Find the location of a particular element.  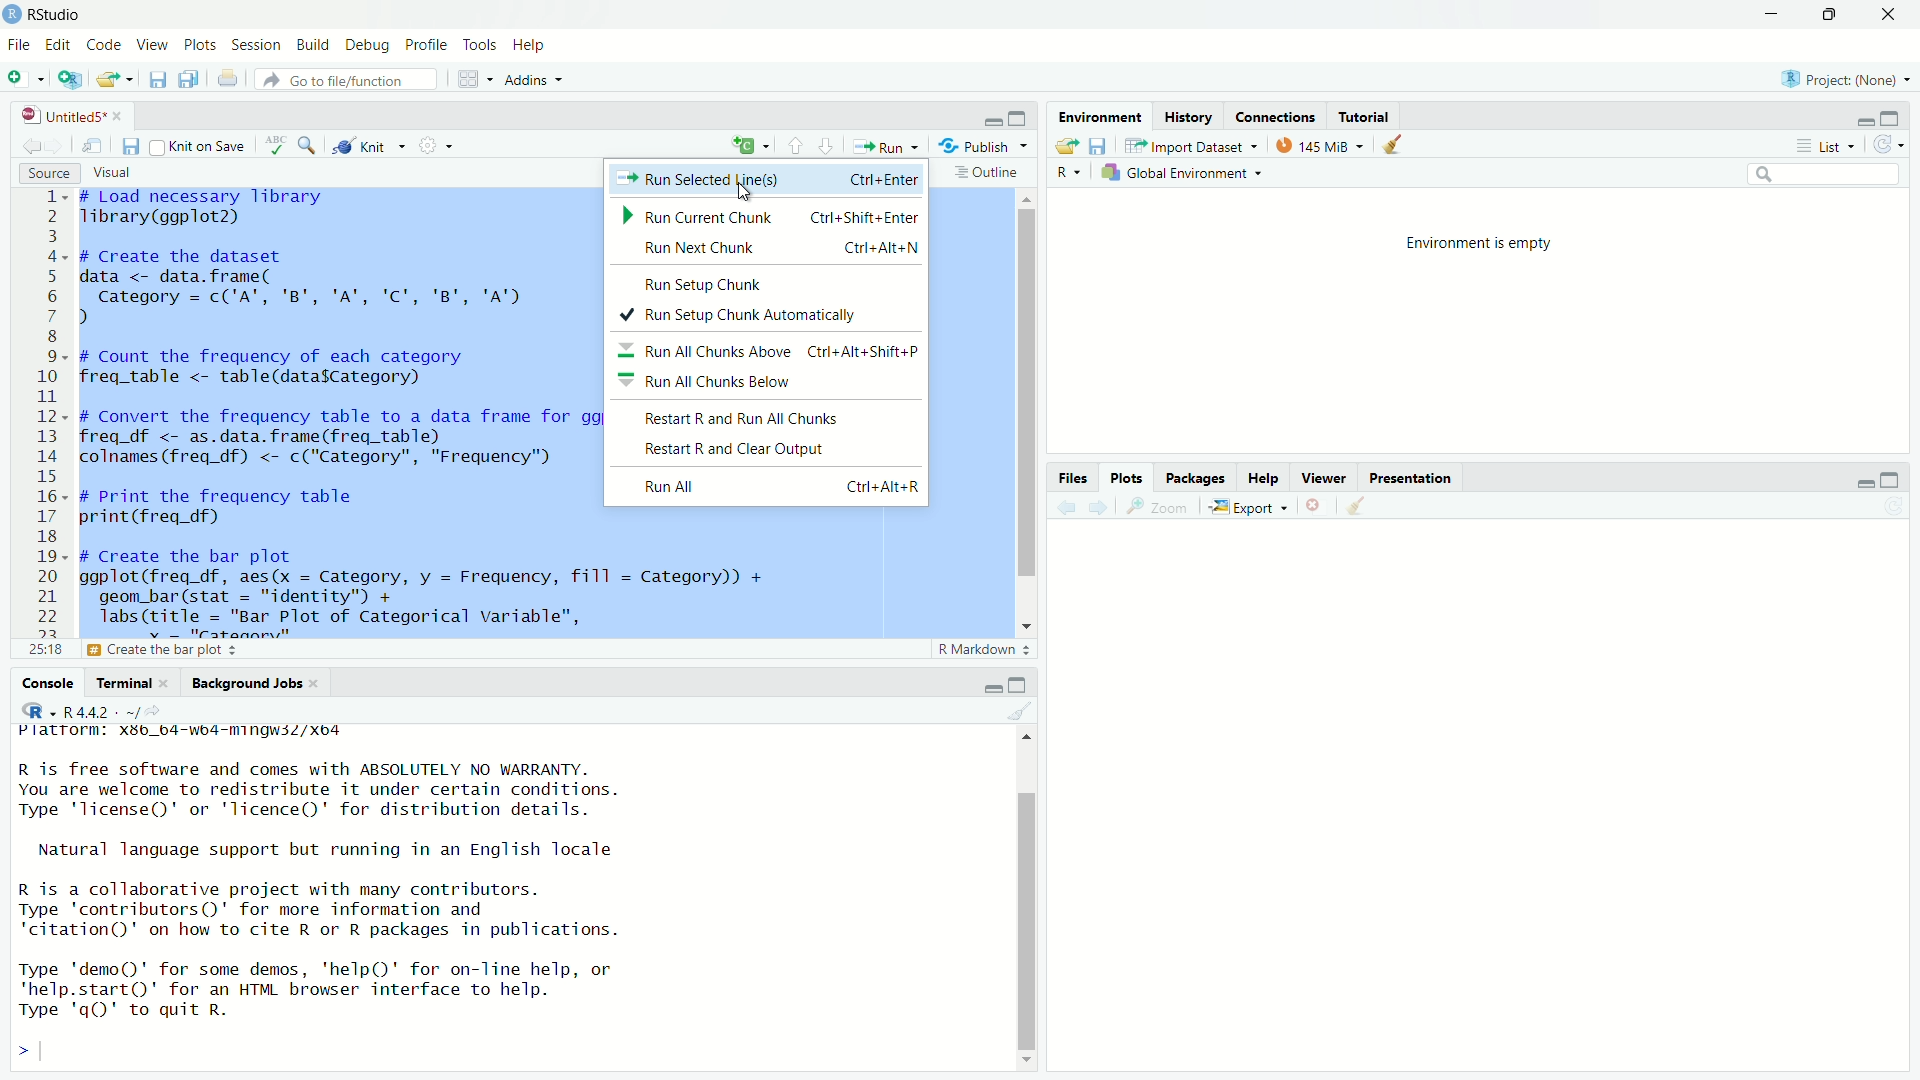

open in new window is located at coordinates (68, 81).